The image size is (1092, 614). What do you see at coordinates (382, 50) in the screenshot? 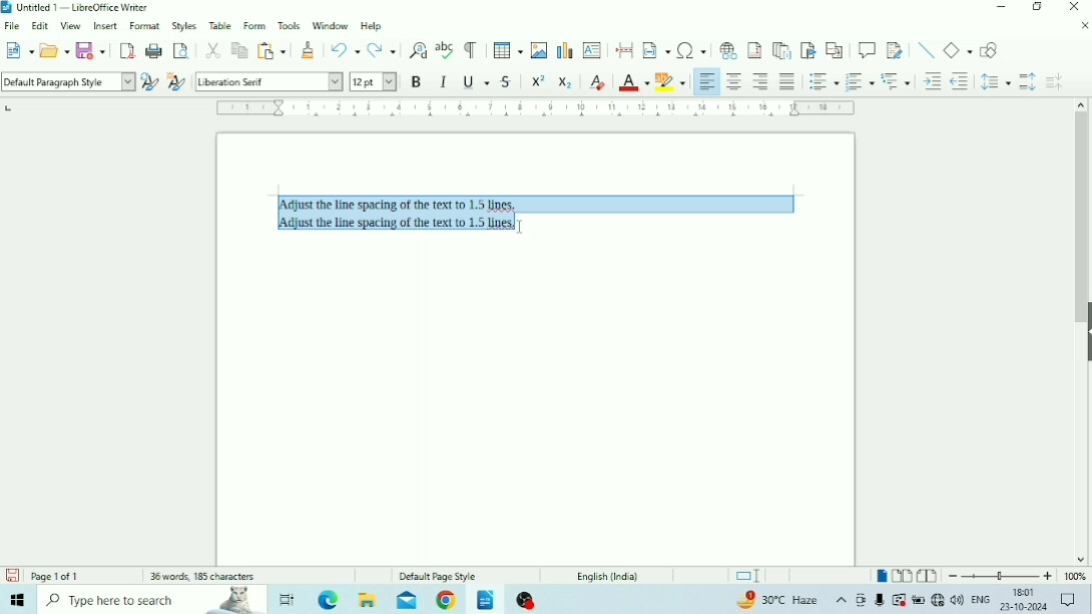
I see `Redo` at bounding box center [382, 50].